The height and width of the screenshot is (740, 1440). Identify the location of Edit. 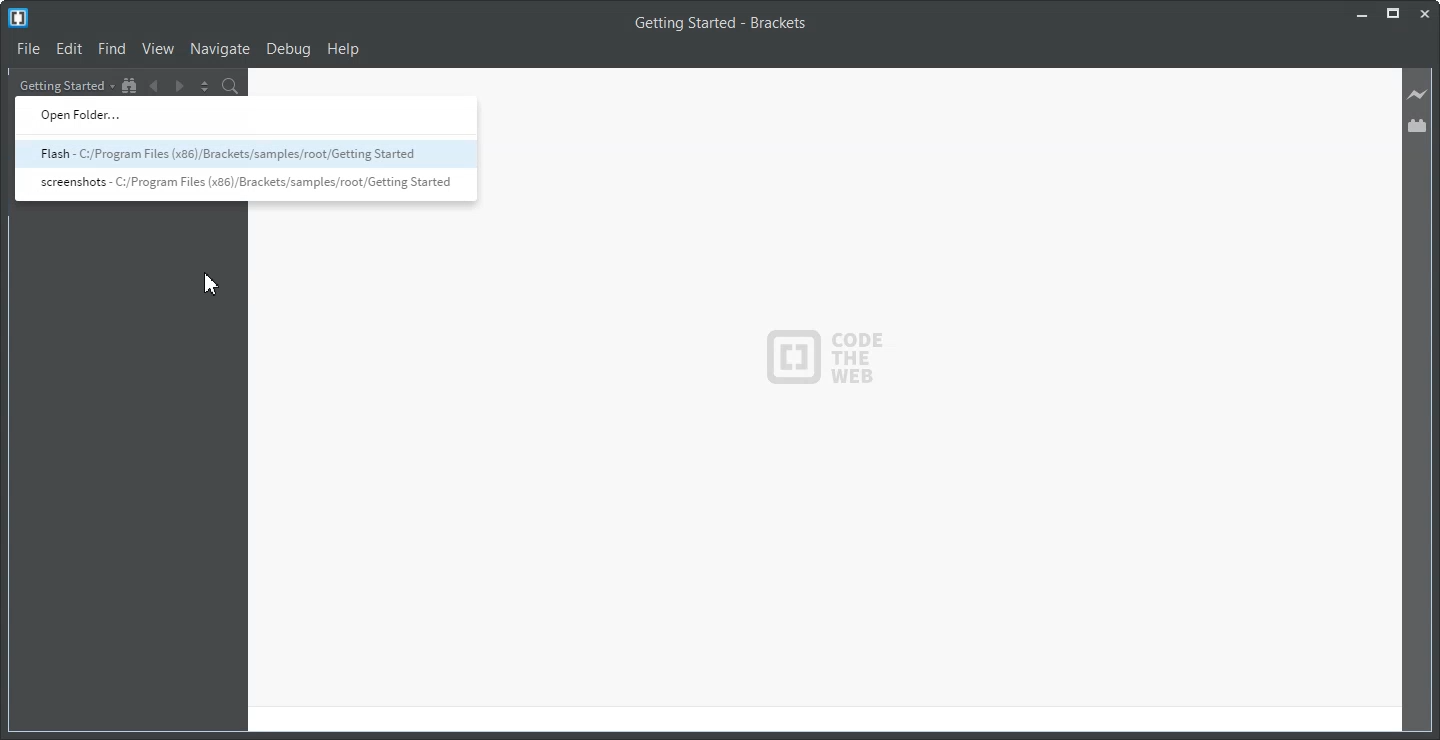
(70, 49).